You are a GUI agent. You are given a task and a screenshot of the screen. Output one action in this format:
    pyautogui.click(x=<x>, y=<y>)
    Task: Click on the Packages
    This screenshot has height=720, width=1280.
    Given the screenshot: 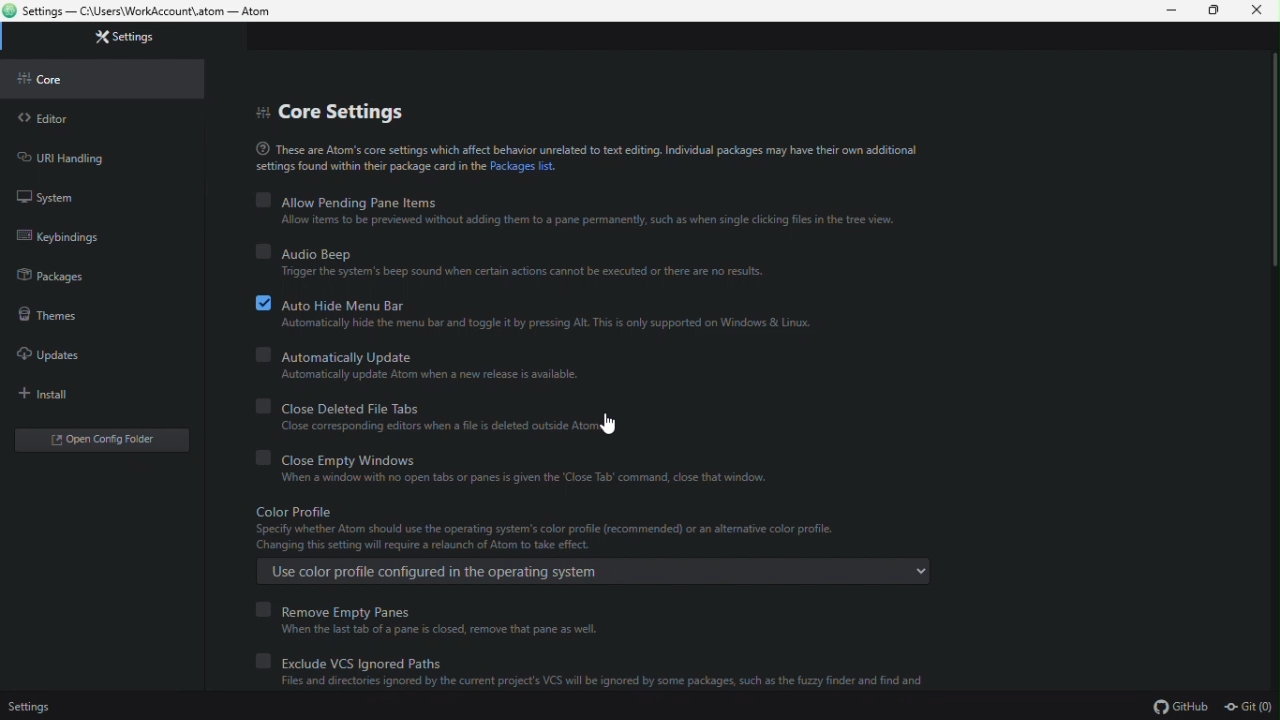 What is the action you would take?
    pyautogui.click(x=52, y=280)
    